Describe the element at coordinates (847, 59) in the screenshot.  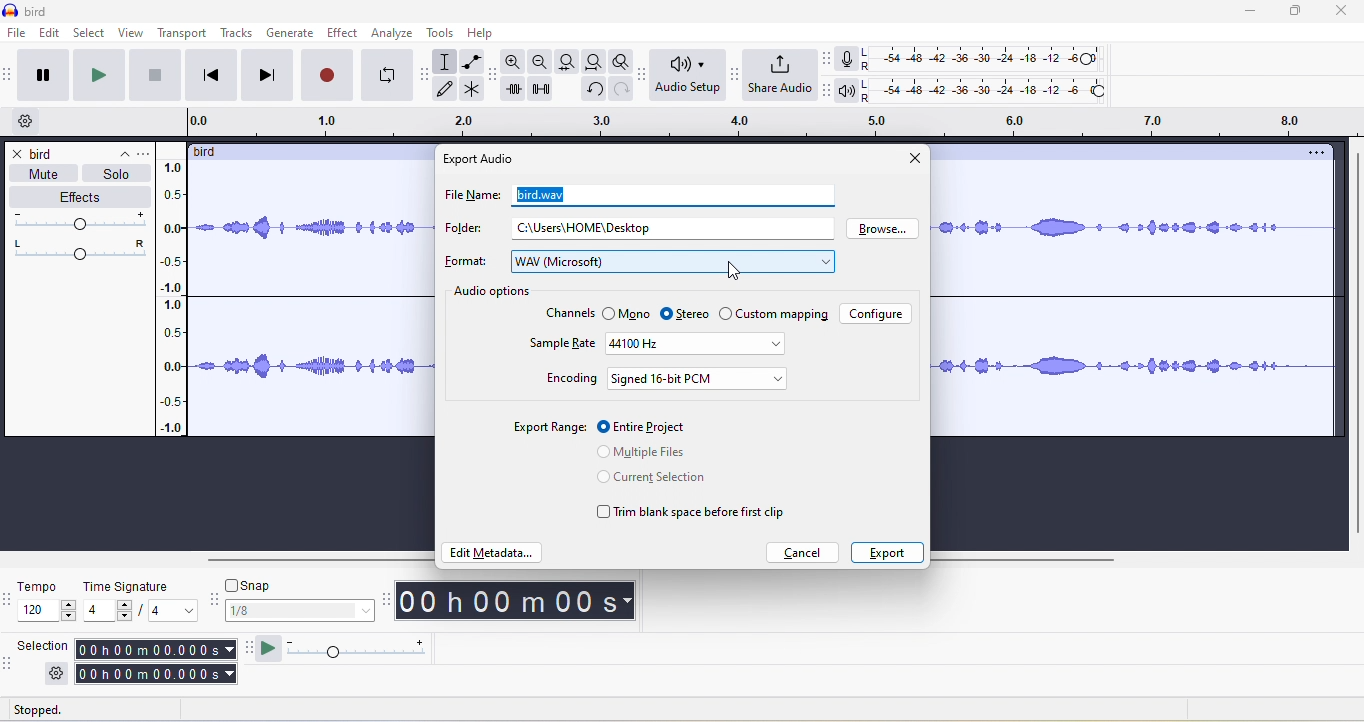
I see `record meter` at that location.